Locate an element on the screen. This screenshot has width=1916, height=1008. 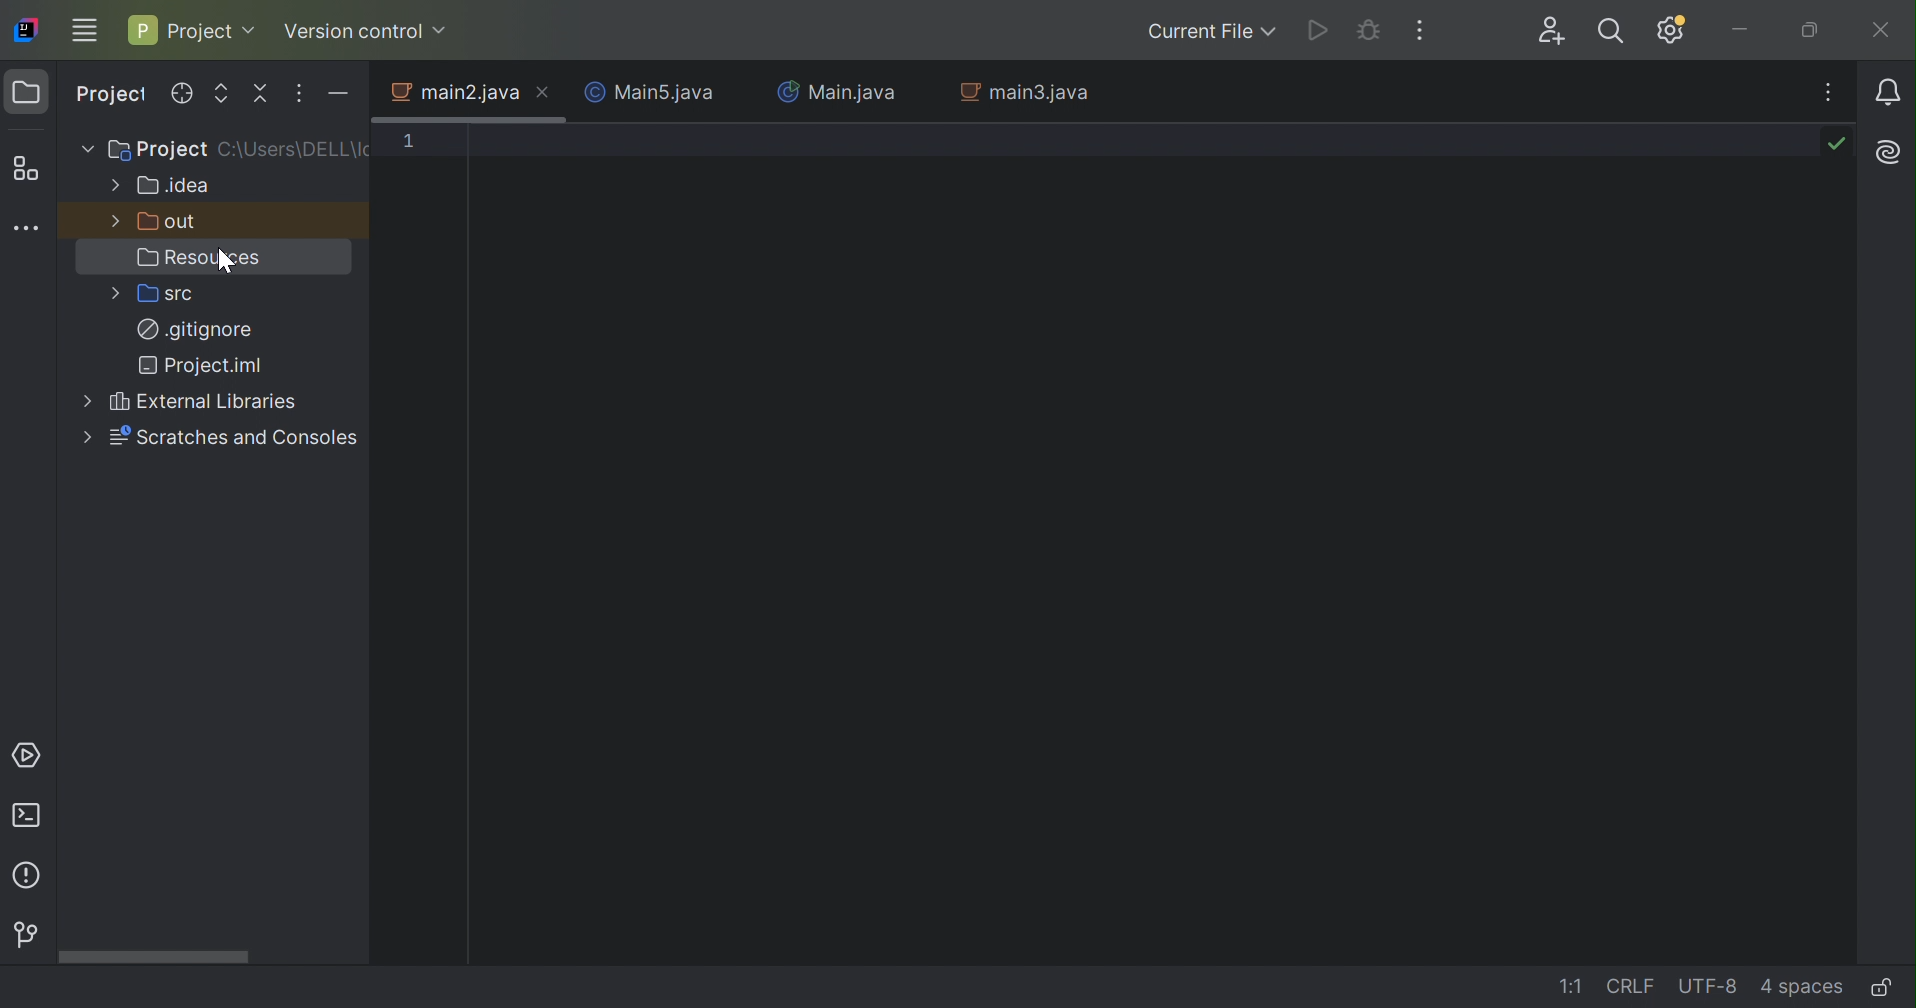
Make file read only is located at coordinates (1885, 987).